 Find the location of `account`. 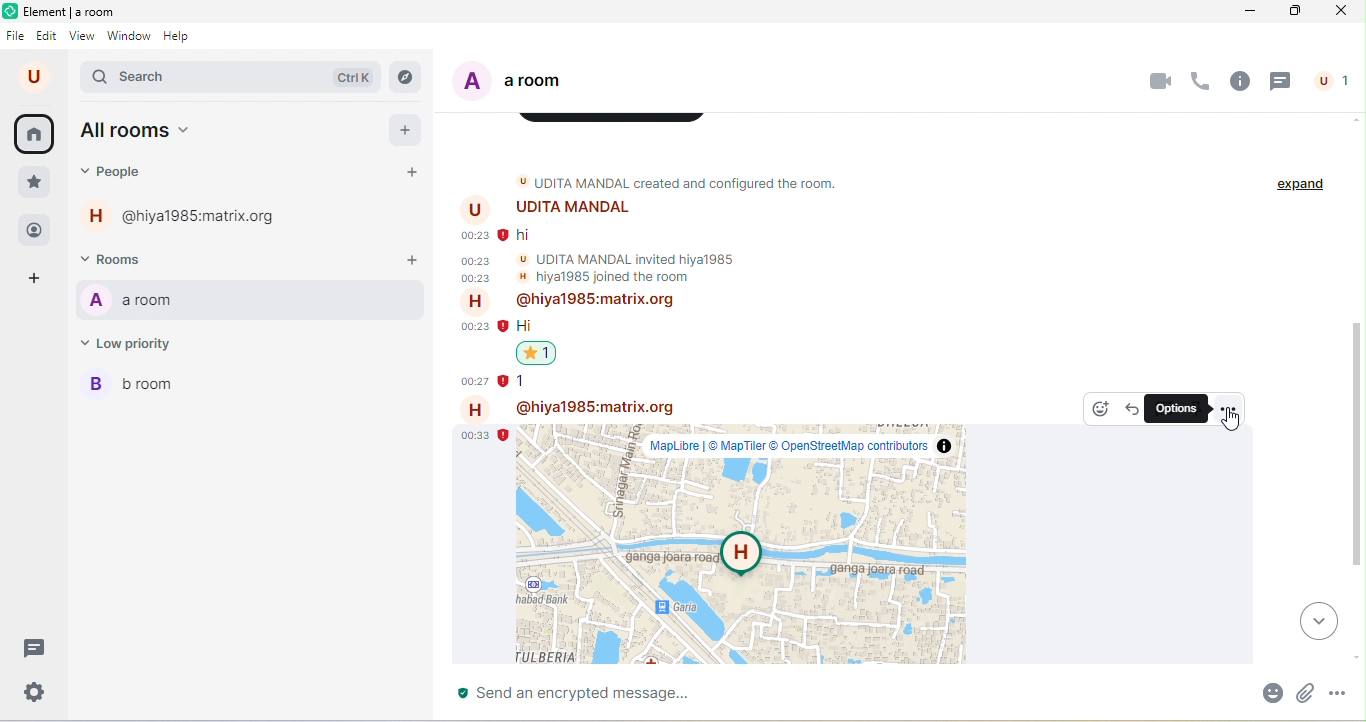

account is located at coordinates (38, 76).